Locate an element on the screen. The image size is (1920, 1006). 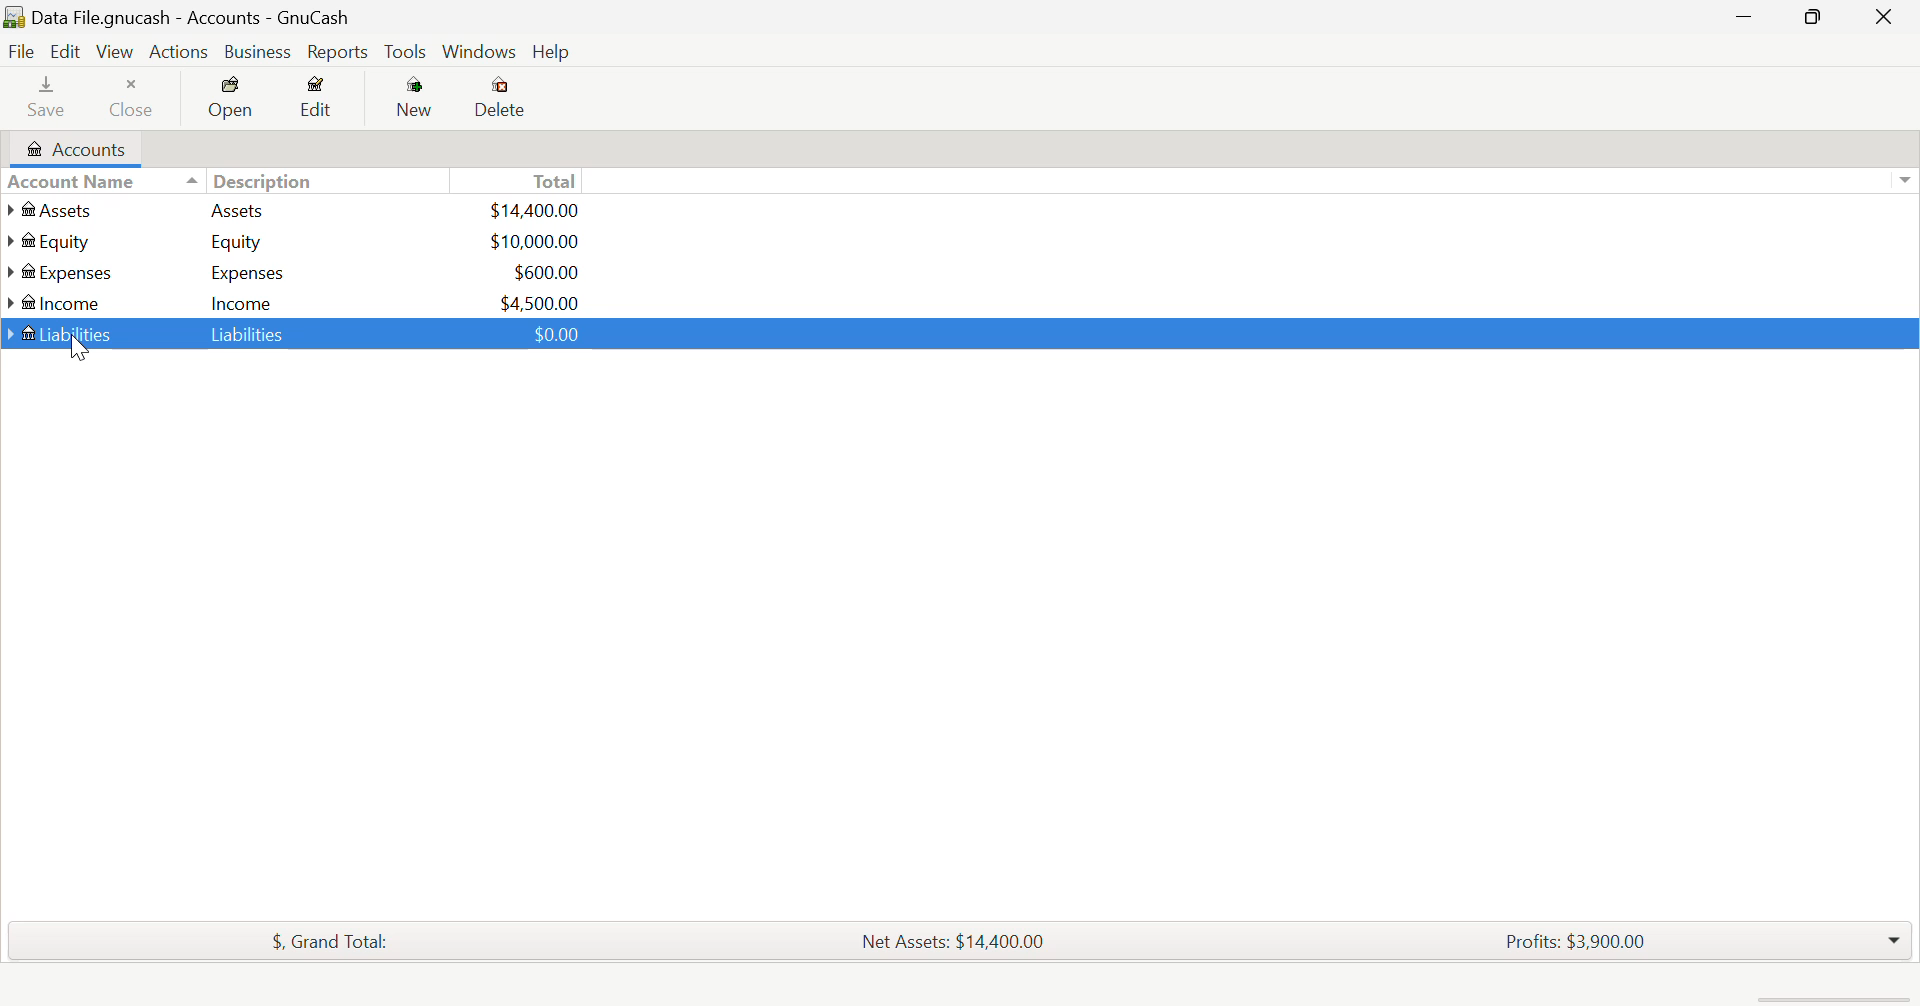
Edit is located at coordinates (317, 101).